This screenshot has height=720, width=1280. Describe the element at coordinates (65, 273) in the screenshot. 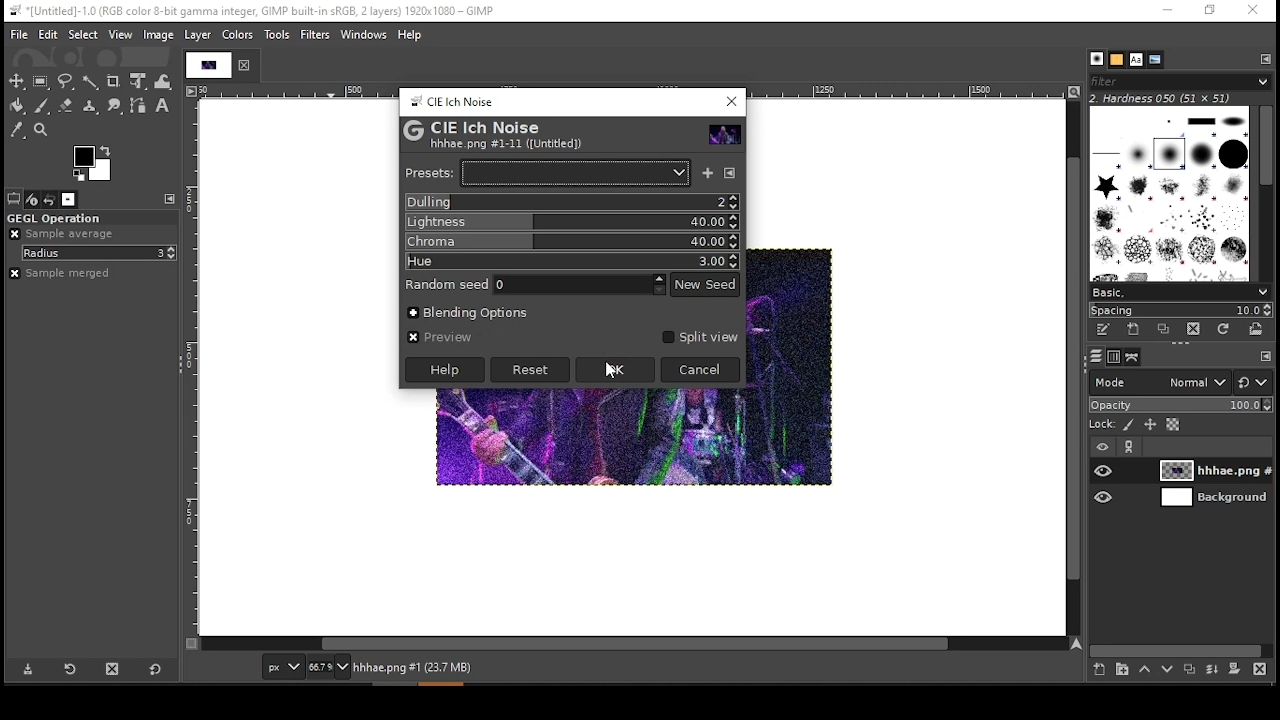

I see `sample merged` at that location.